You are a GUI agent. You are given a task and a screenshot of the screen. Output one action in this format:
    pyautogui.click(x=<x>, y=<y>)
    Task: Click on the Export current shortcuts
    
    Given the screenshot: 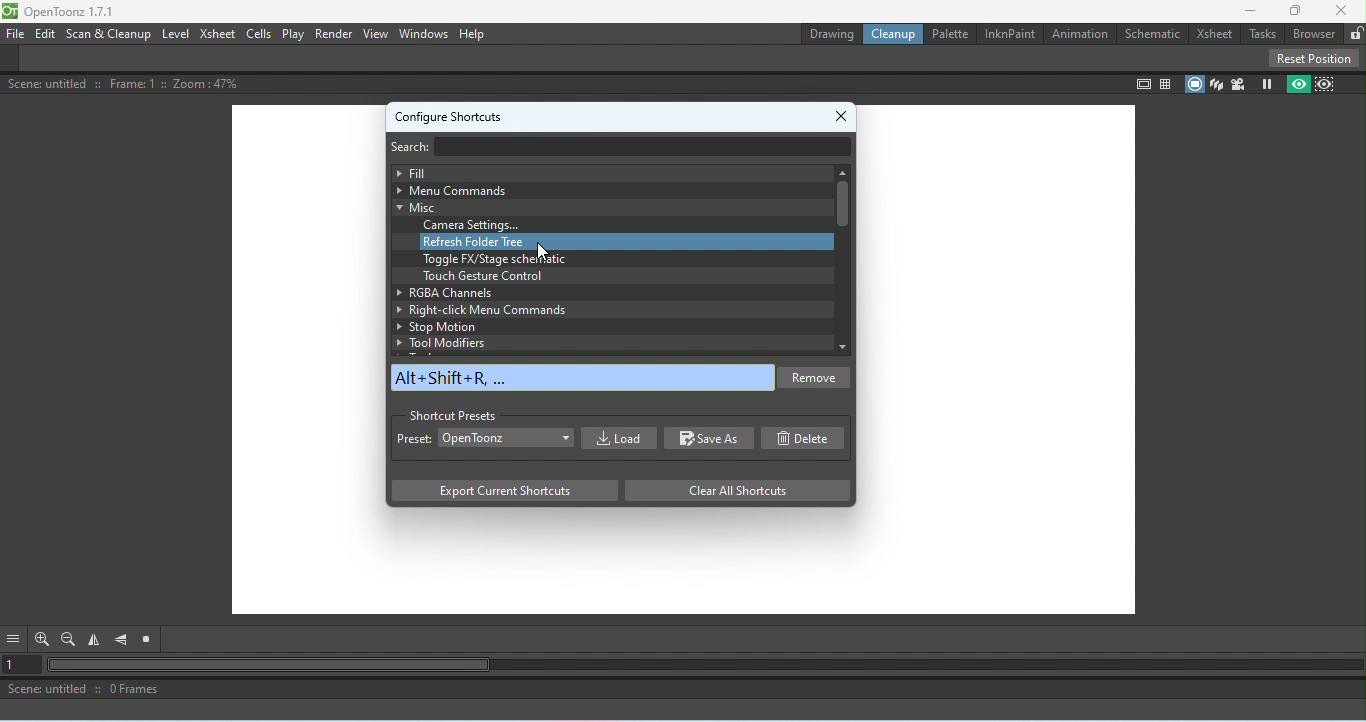 What is the action you would take?
    pyautogui.click(x=503, y=492)
    